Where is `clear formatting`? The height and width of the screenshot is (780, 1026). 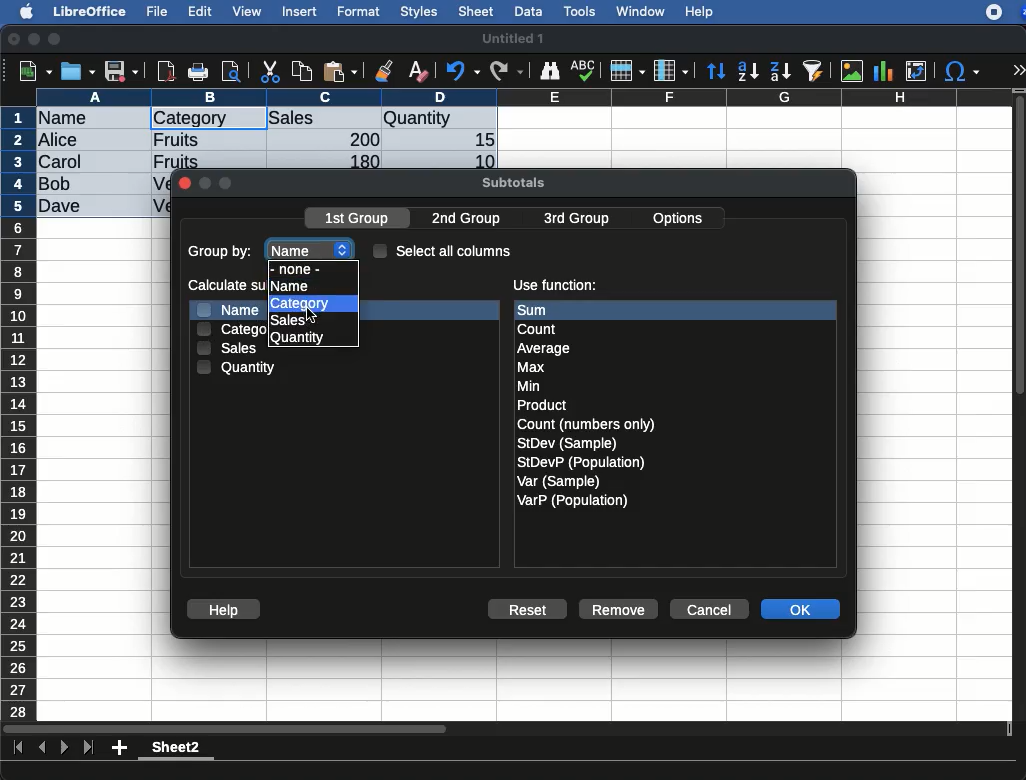 clear formatting is located at coordinates (417, 72).